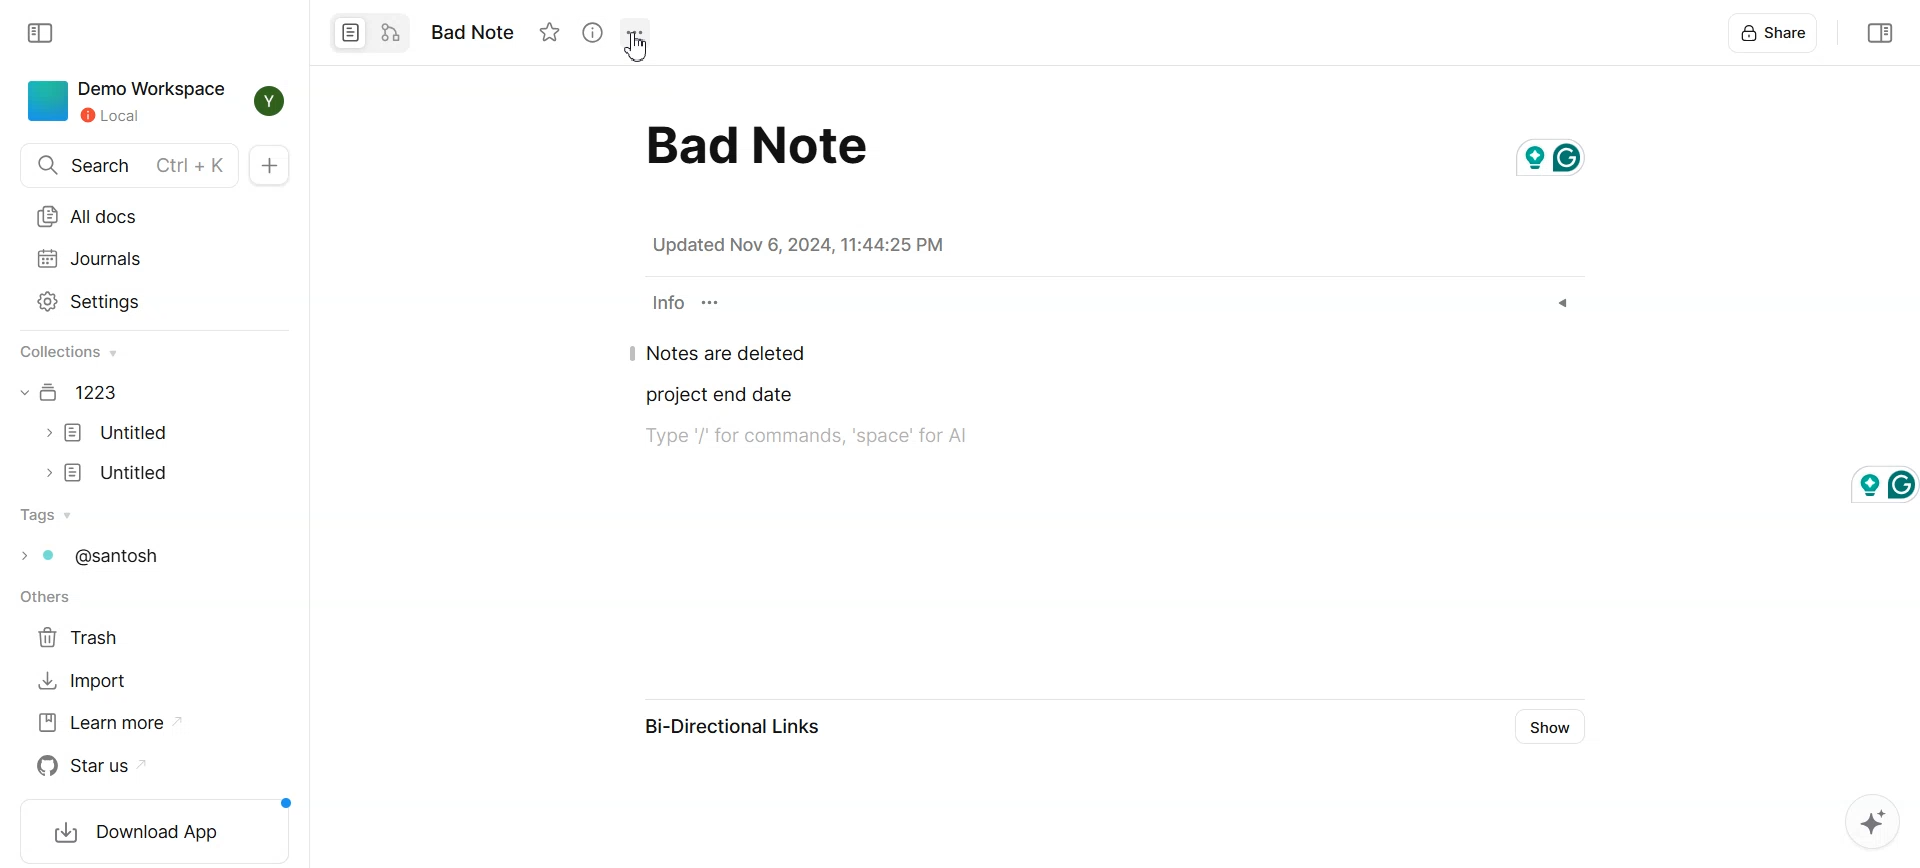 The image size is (1920, 868). Describe the element at coordinates (347, 31) in the screenshot. I see `Convert to Page` at that location.